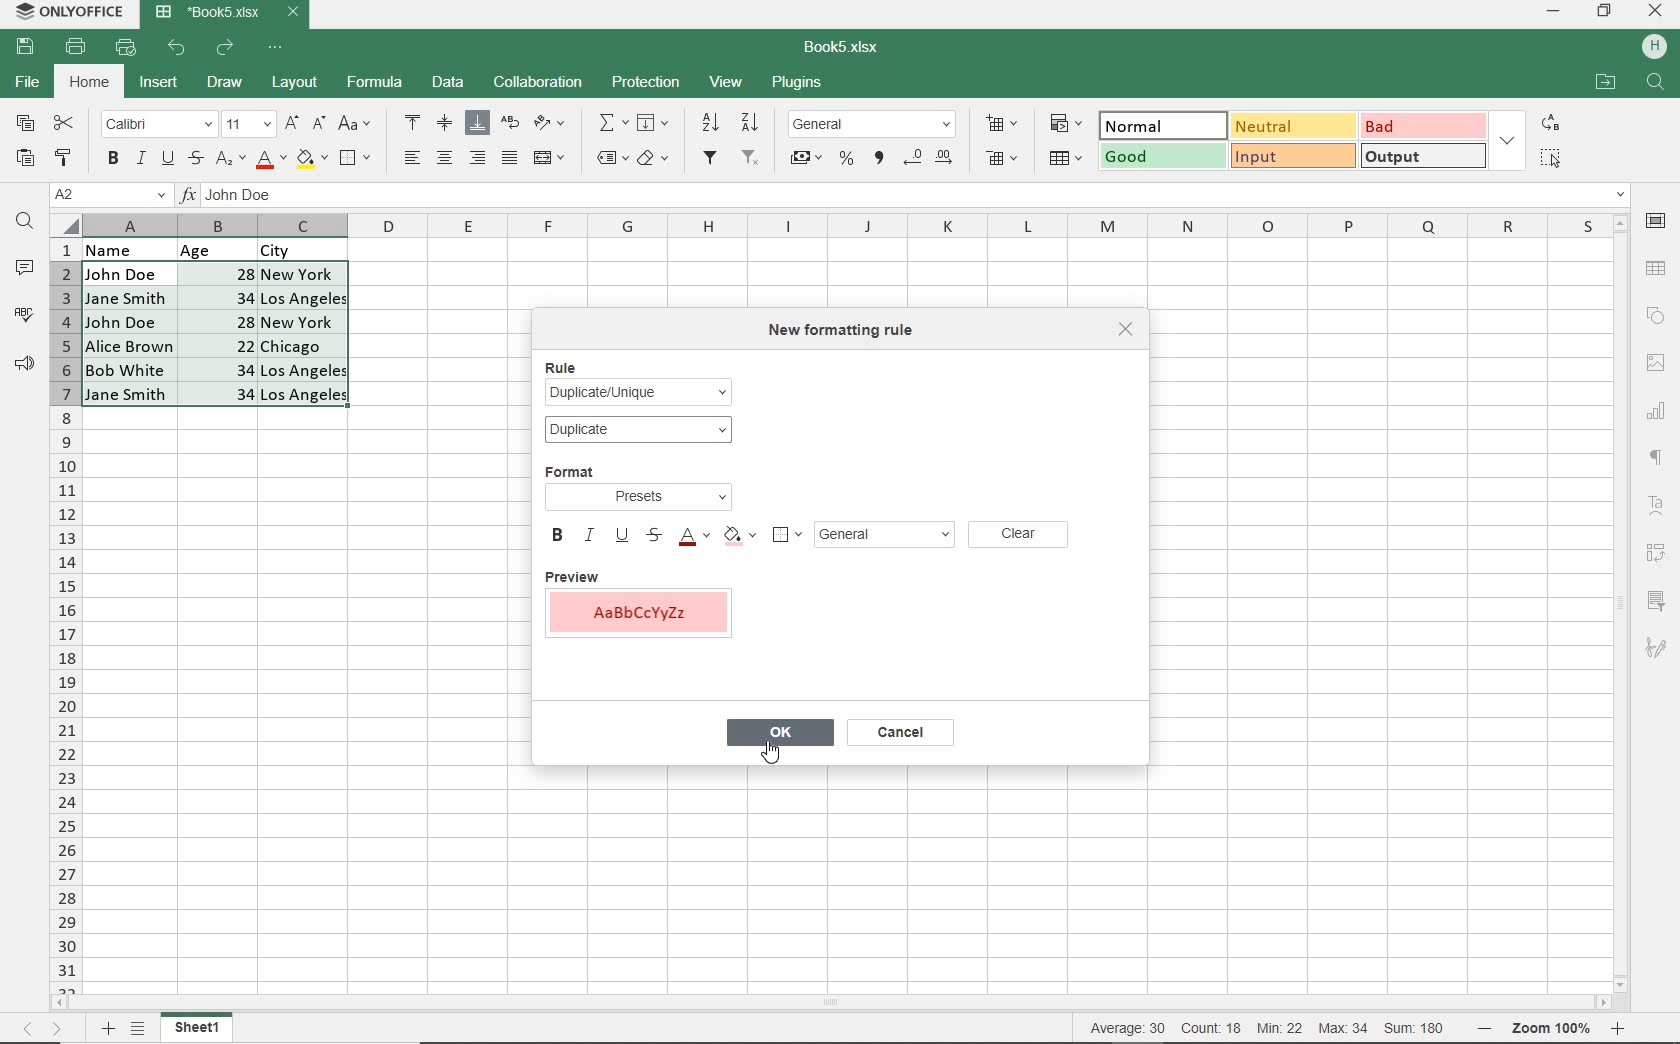  Describe the element at coordinates (1292, 125) in the screenshot. I see `NEUTRAL` at that location.